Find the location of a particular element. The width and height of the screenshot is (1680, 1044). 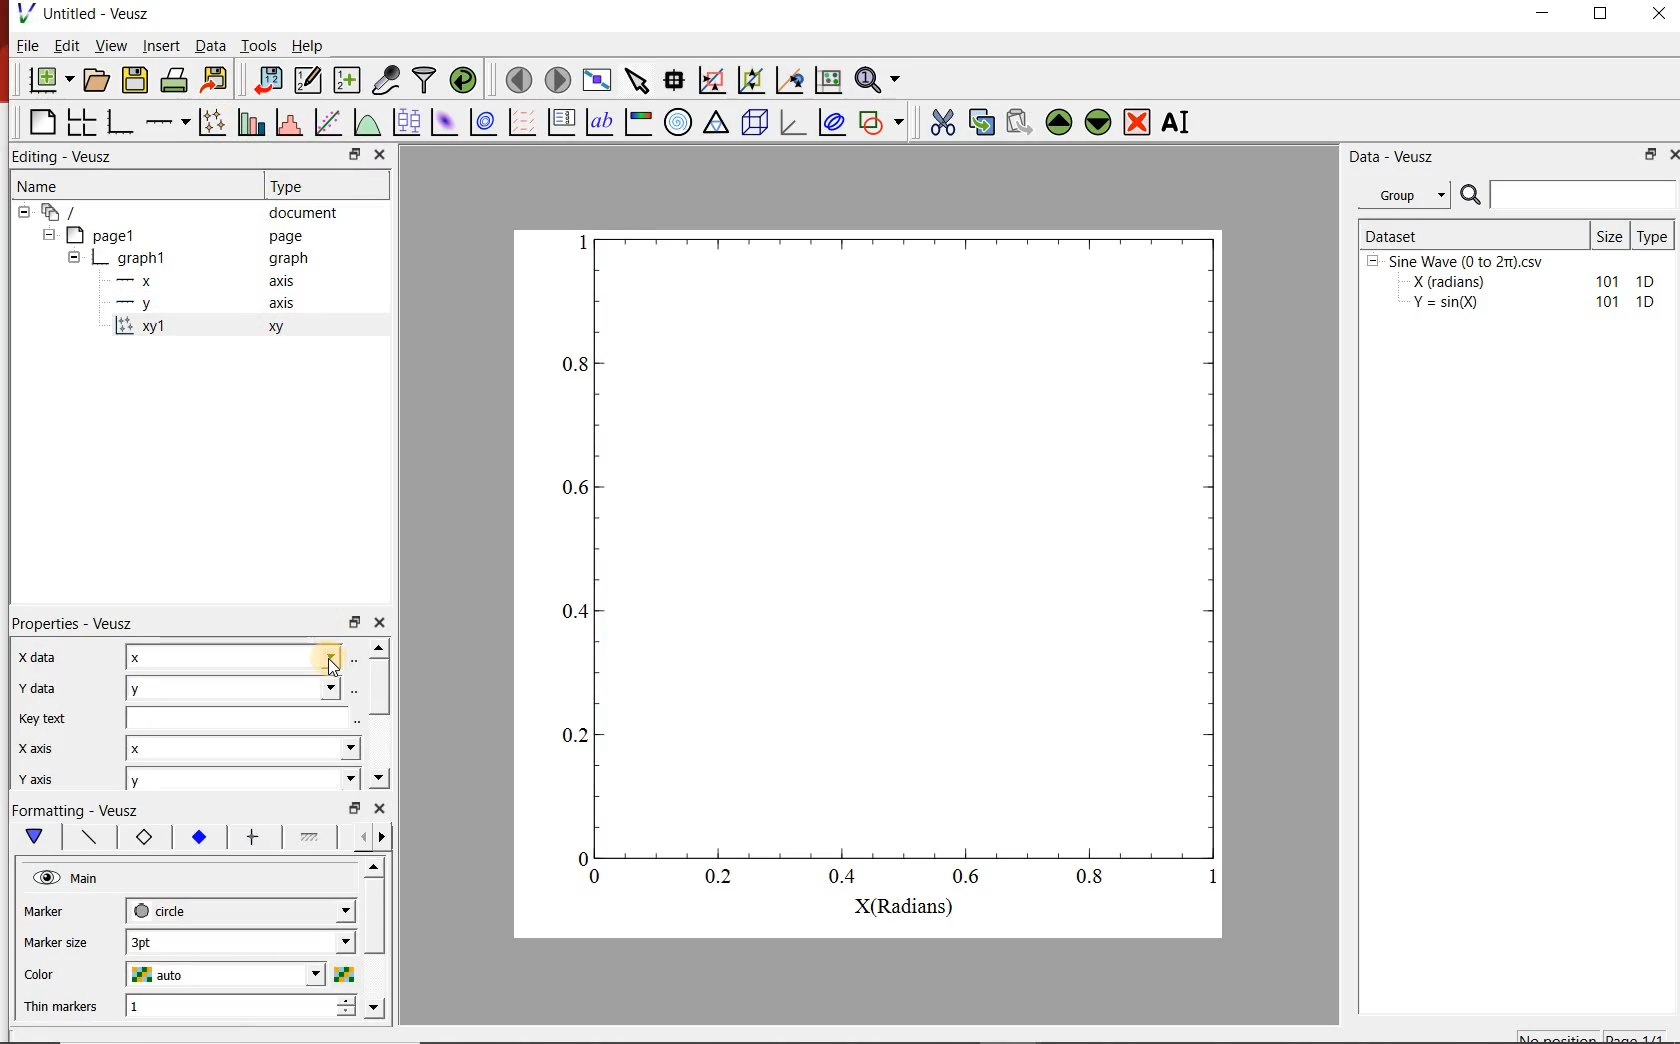

cut is located at coordinates (943, 120).